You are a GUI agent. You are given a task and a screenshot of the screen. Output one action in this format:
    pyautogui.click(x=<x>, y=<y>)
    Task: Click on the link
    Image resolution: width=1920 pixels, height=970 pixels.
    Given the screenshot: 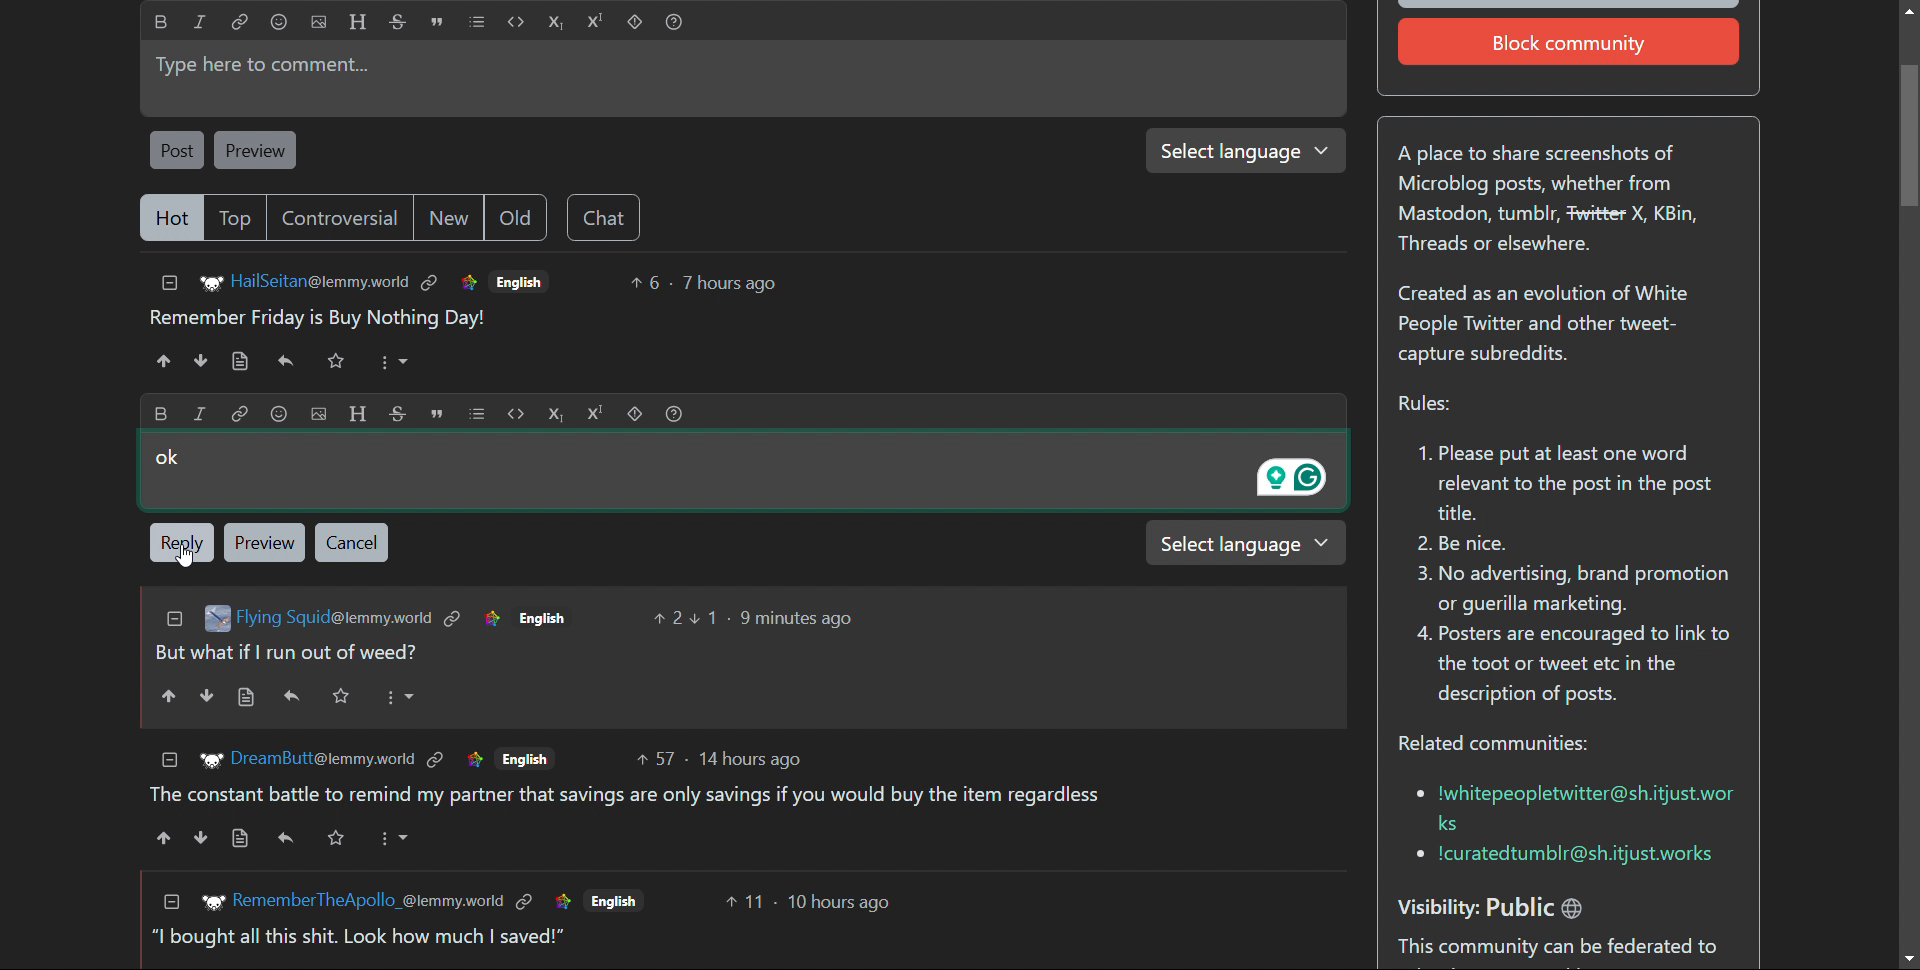 What is the action you would take?
    pyautogui.click(x=454, y=621)
    